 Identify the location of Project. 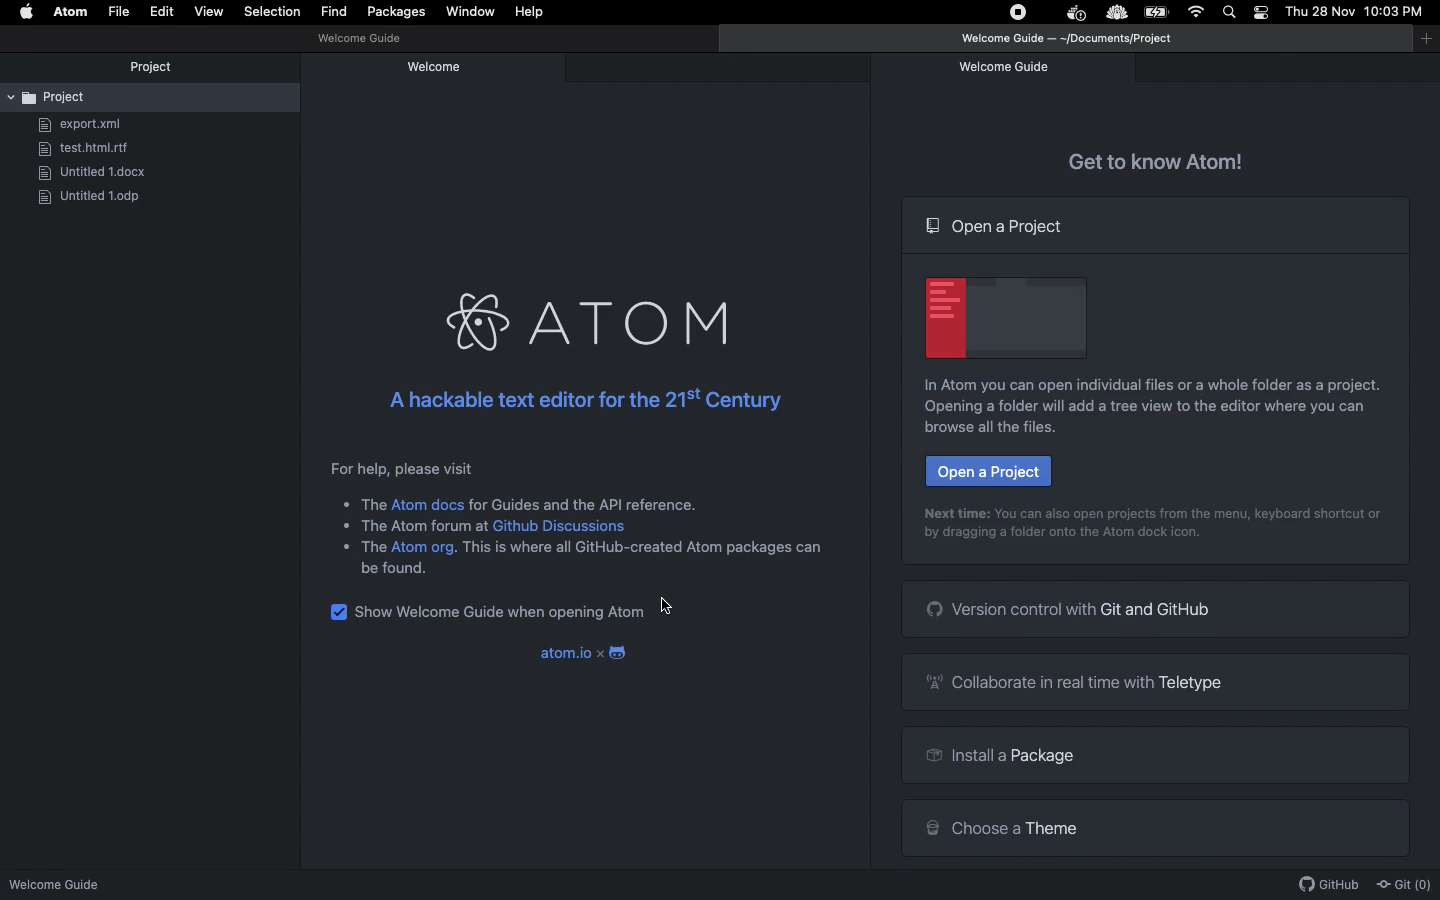
(151, 65).